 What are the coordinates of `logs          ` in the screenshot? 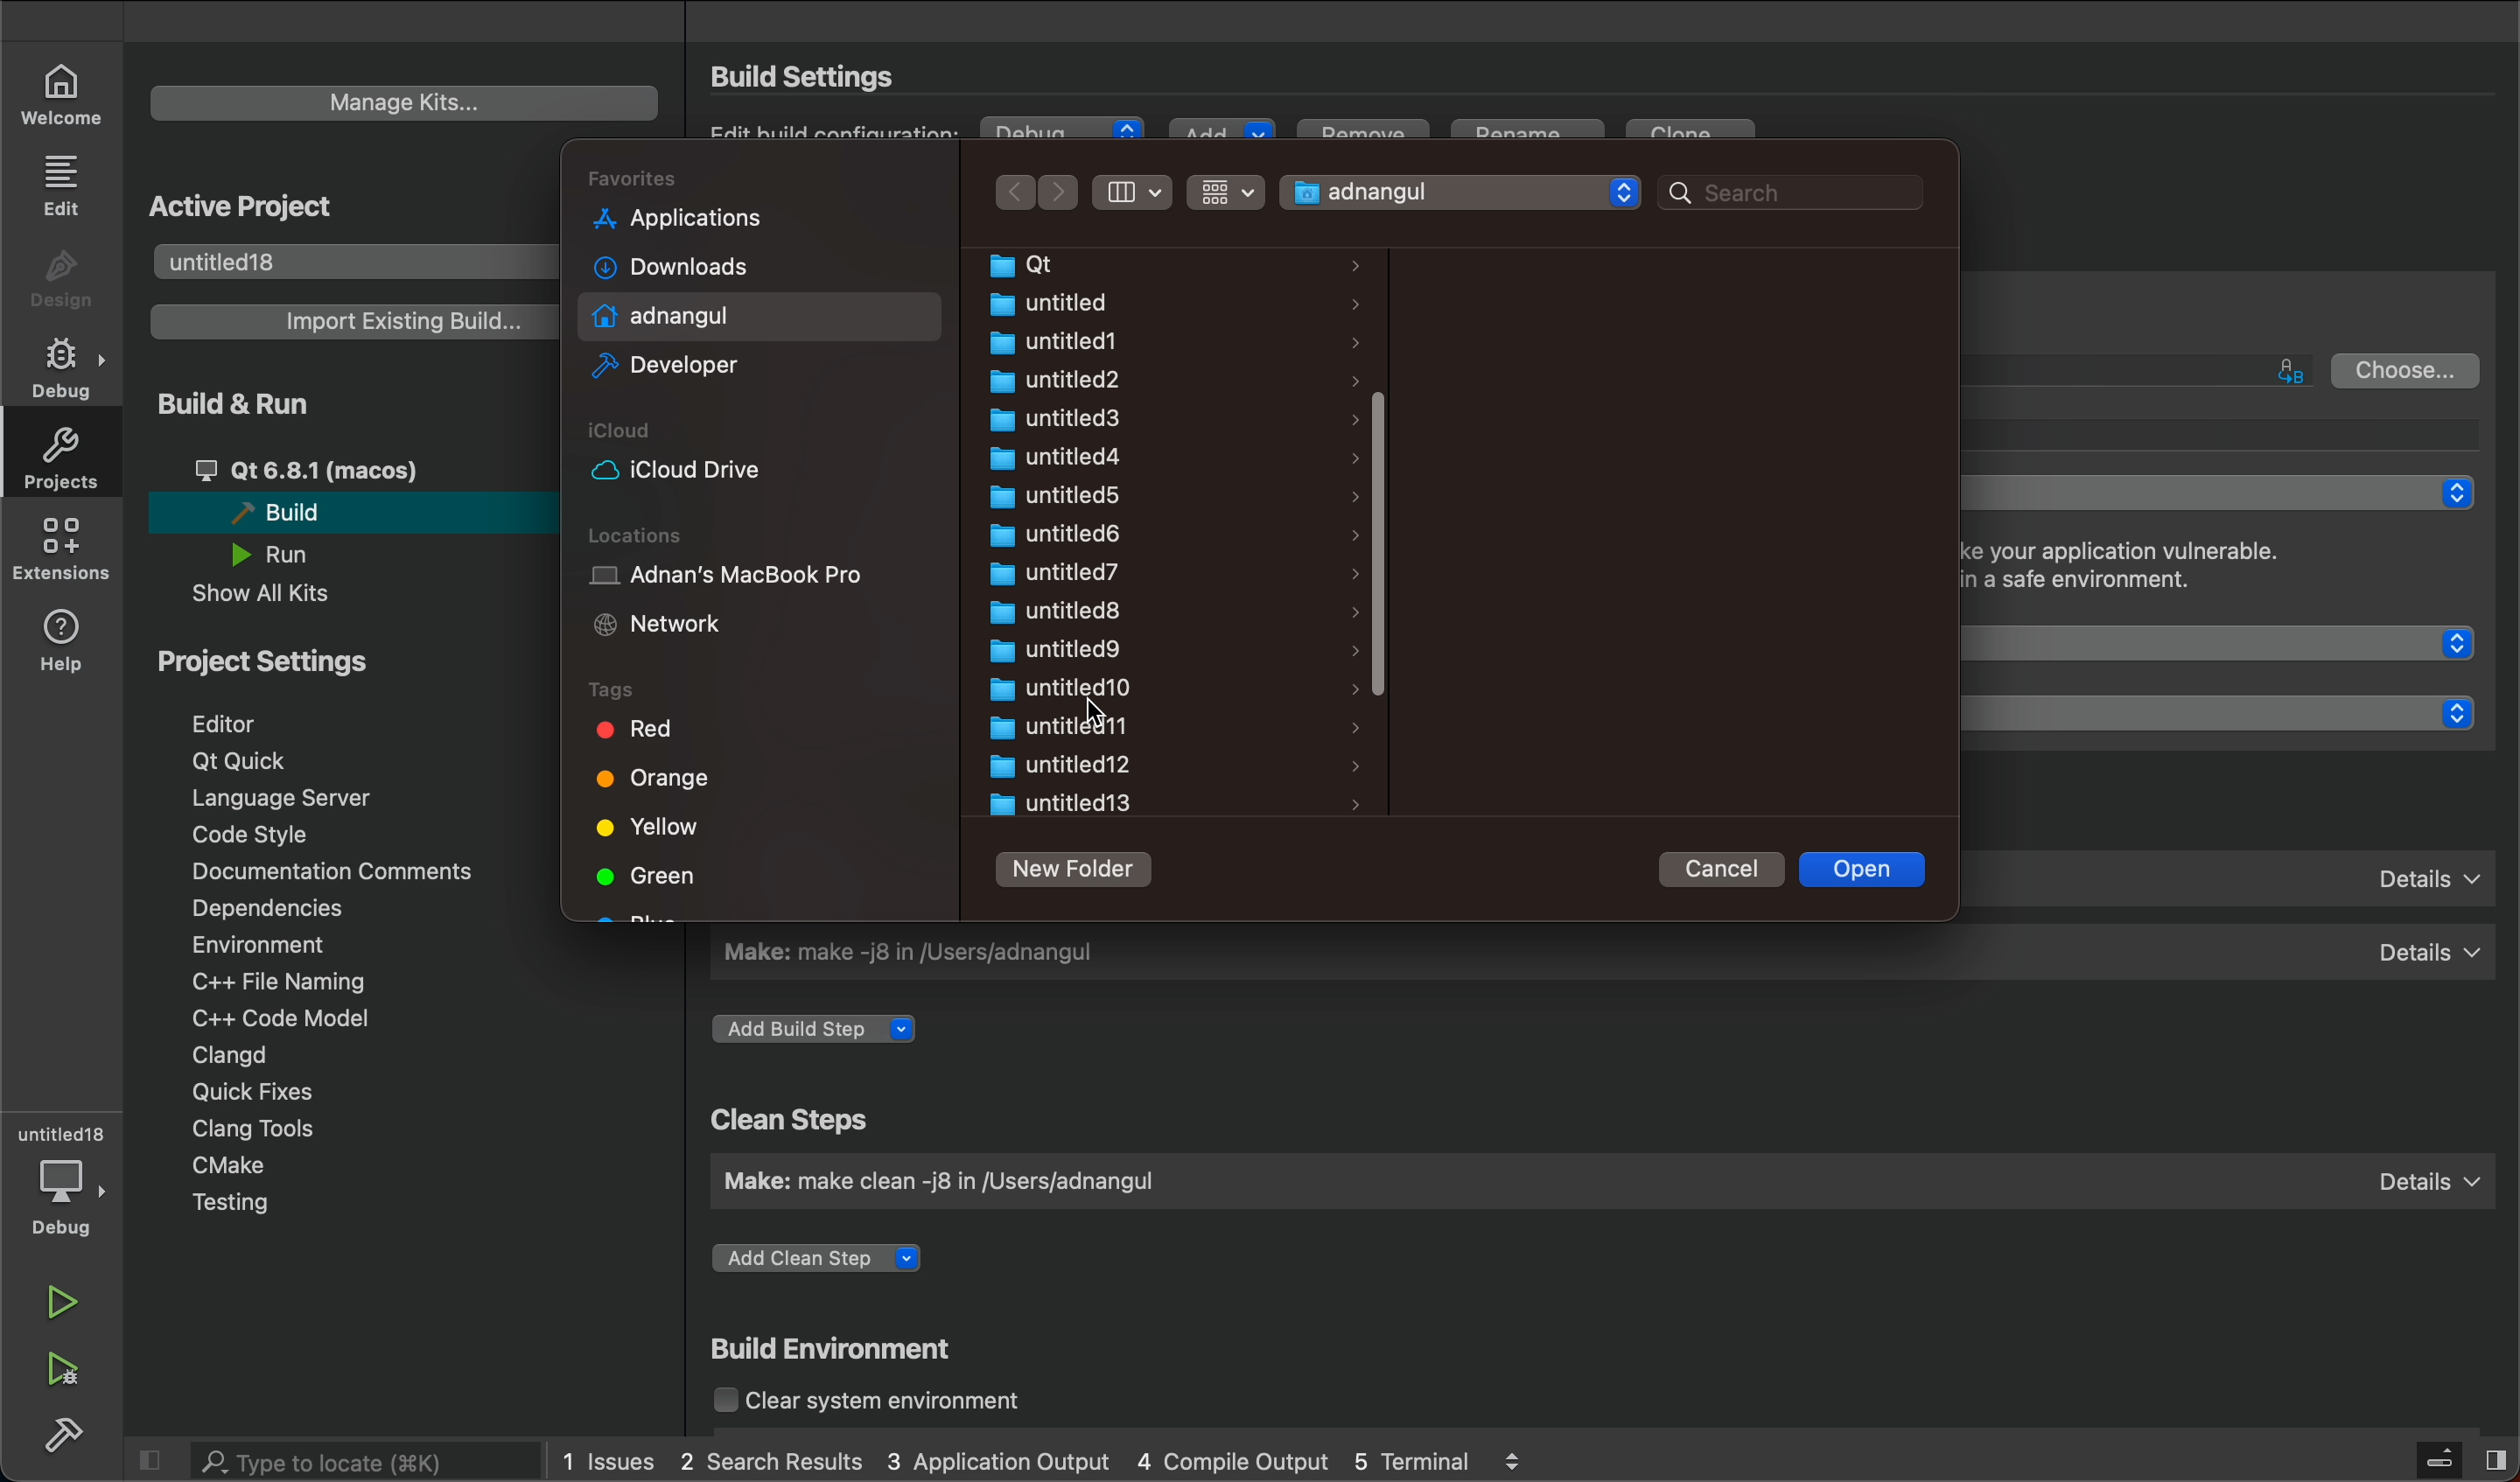 It's located at (1525, 1459).